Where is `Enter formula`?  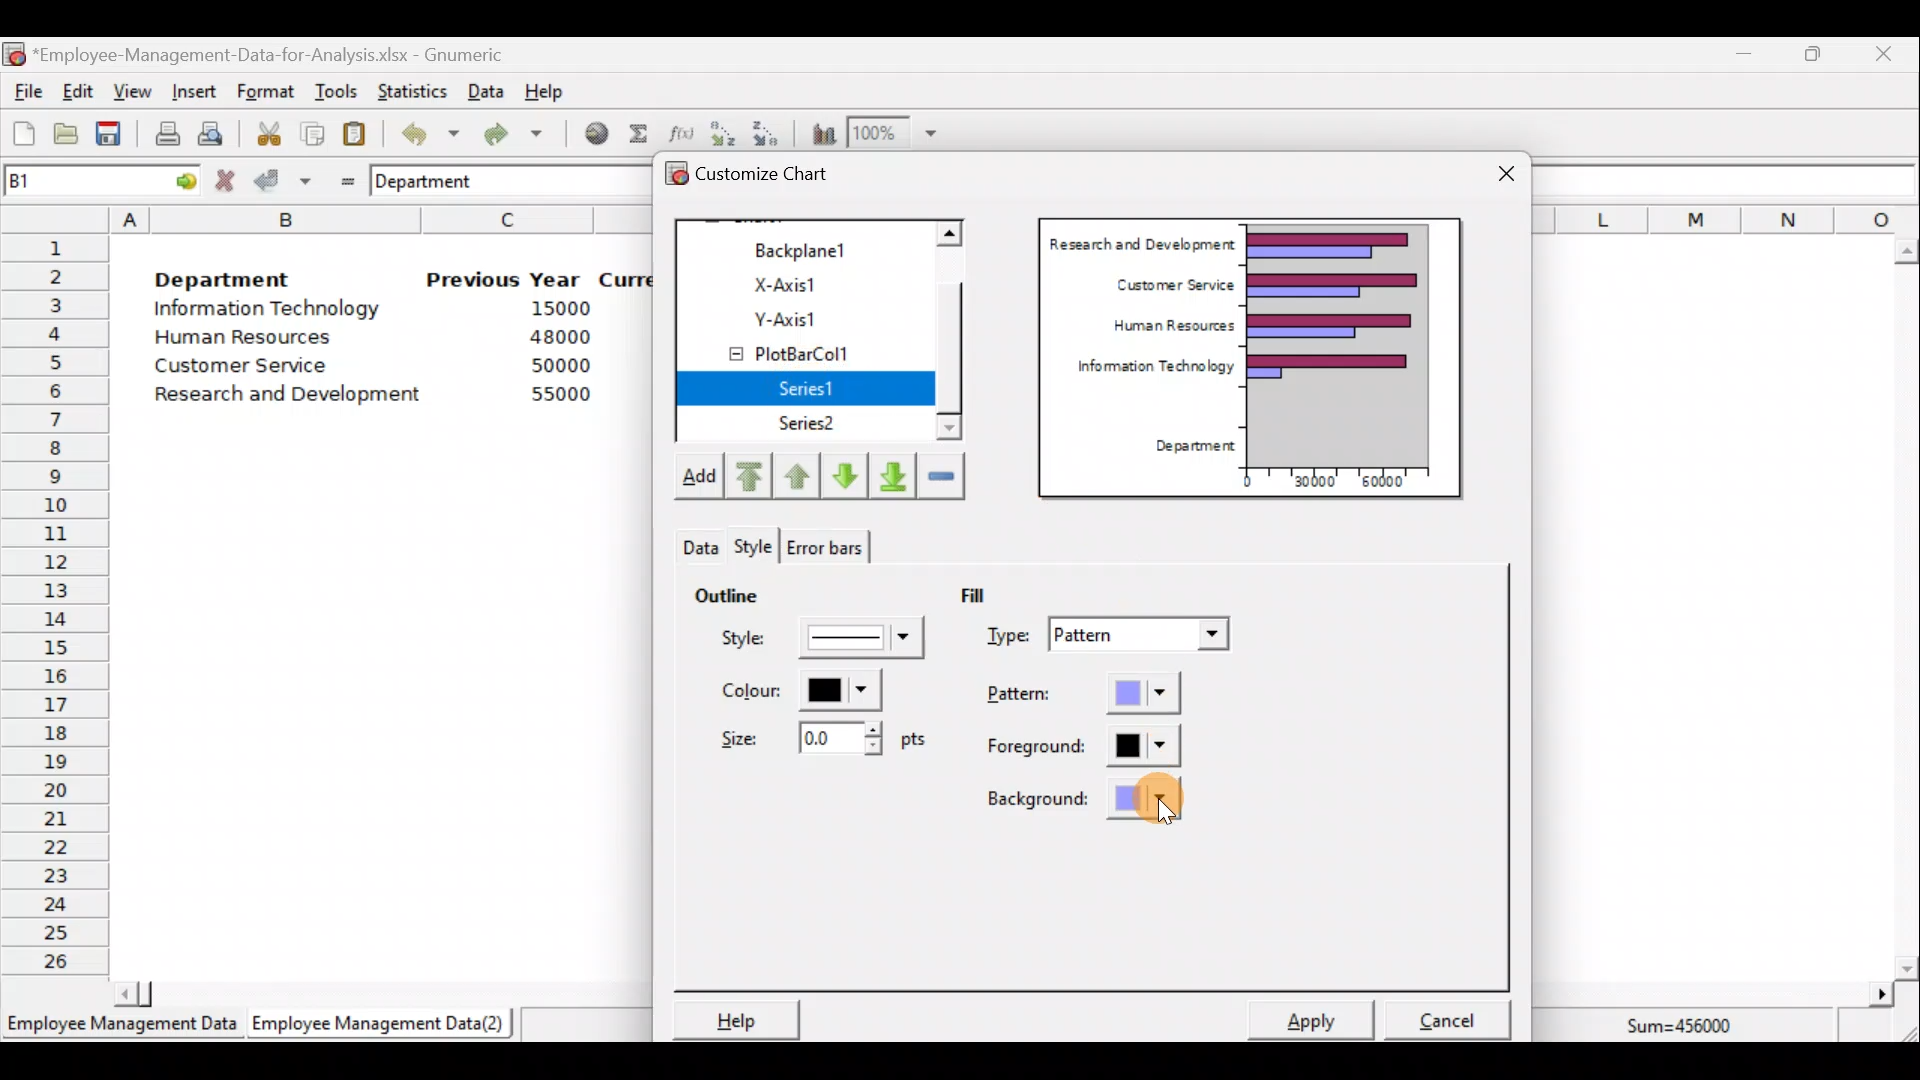 Enter formula is located at coordinates (342, 177).